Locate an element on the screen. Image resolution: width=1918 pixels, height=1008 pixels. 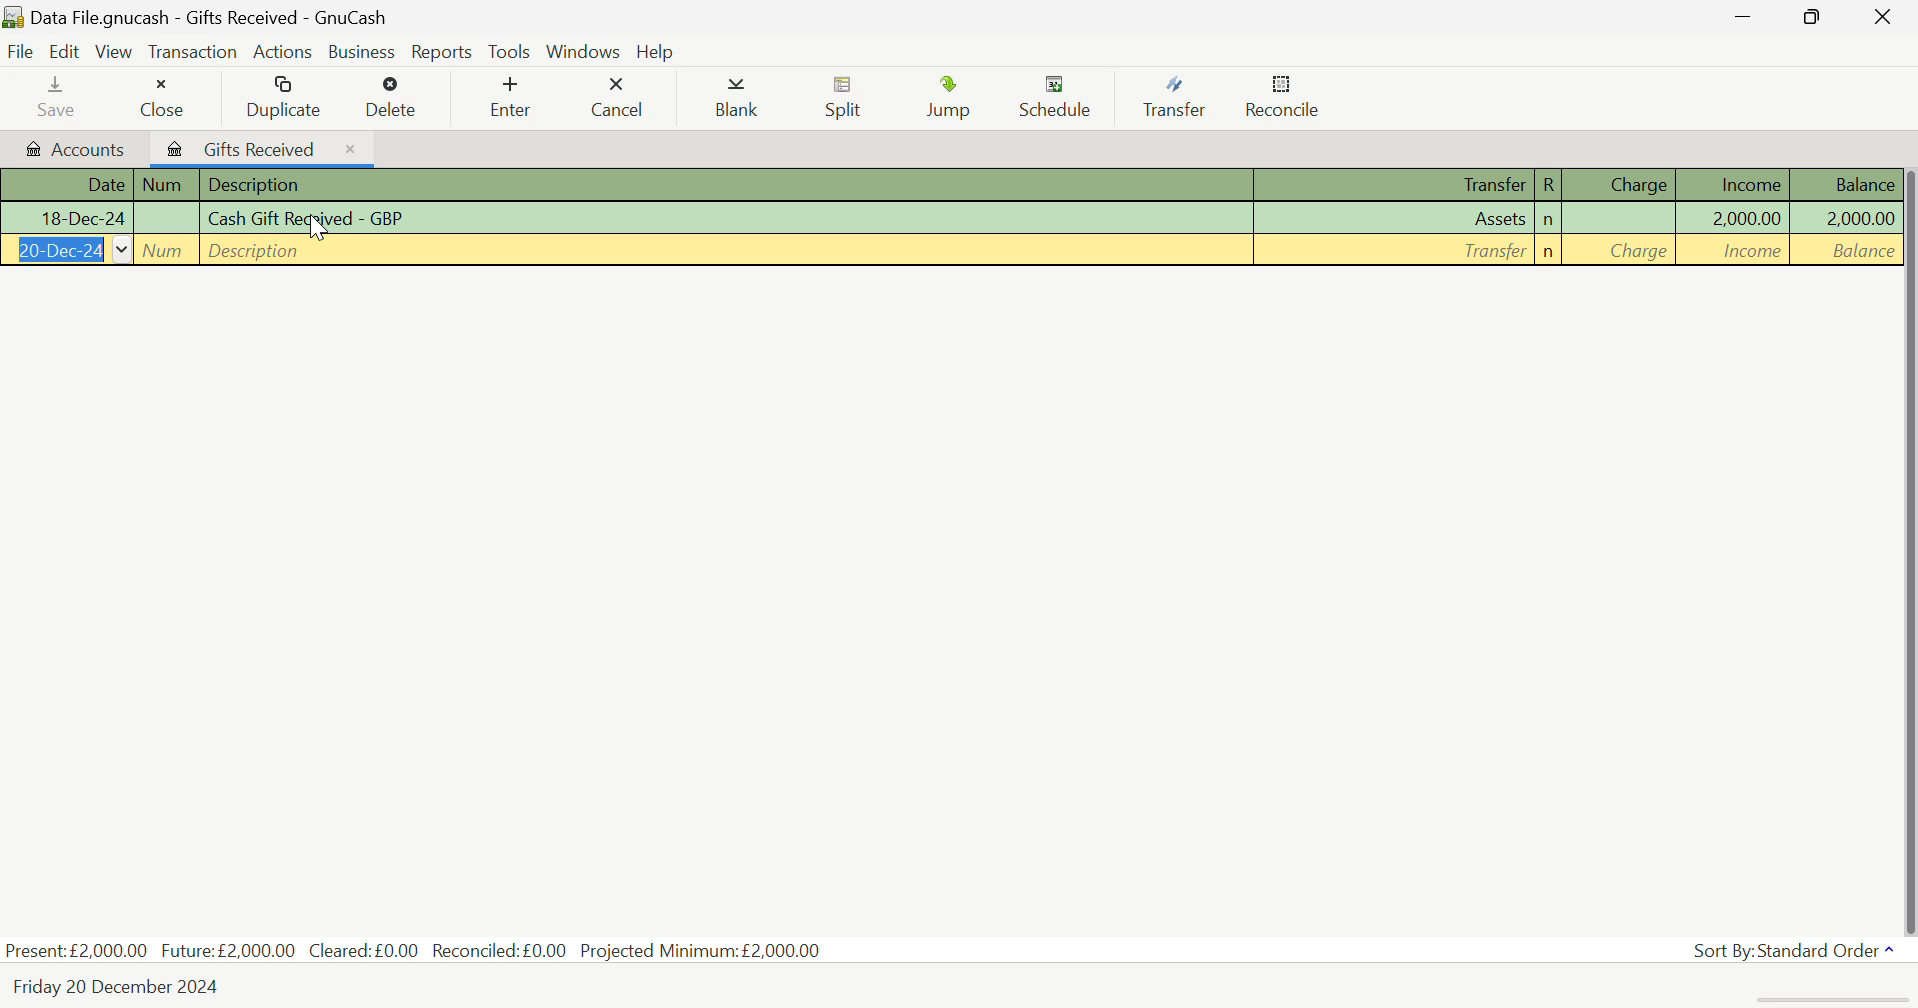
Balance is located at coordinates (1844, 184).